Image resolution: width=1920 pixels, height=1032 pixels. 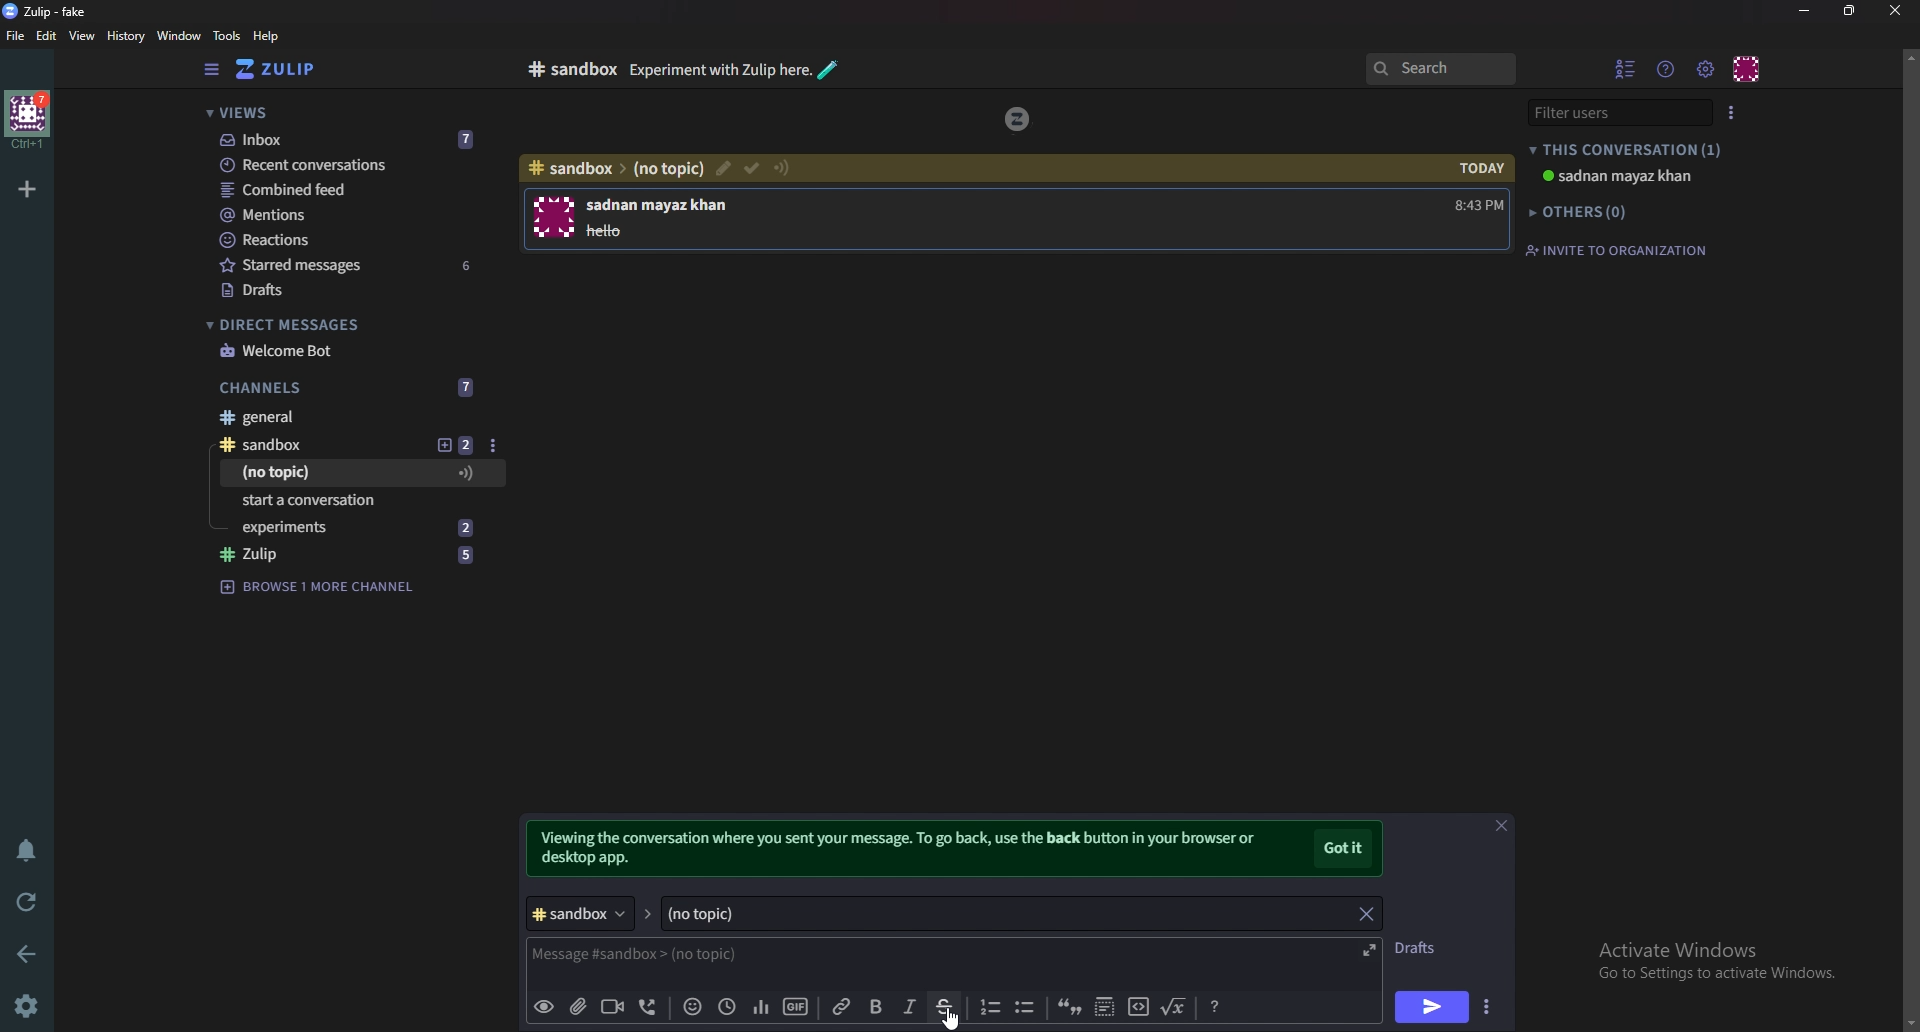 What do you see at coordinates (650, 1004) in the screenshot?
I see `voice call` at bounding box center [650, 1004].